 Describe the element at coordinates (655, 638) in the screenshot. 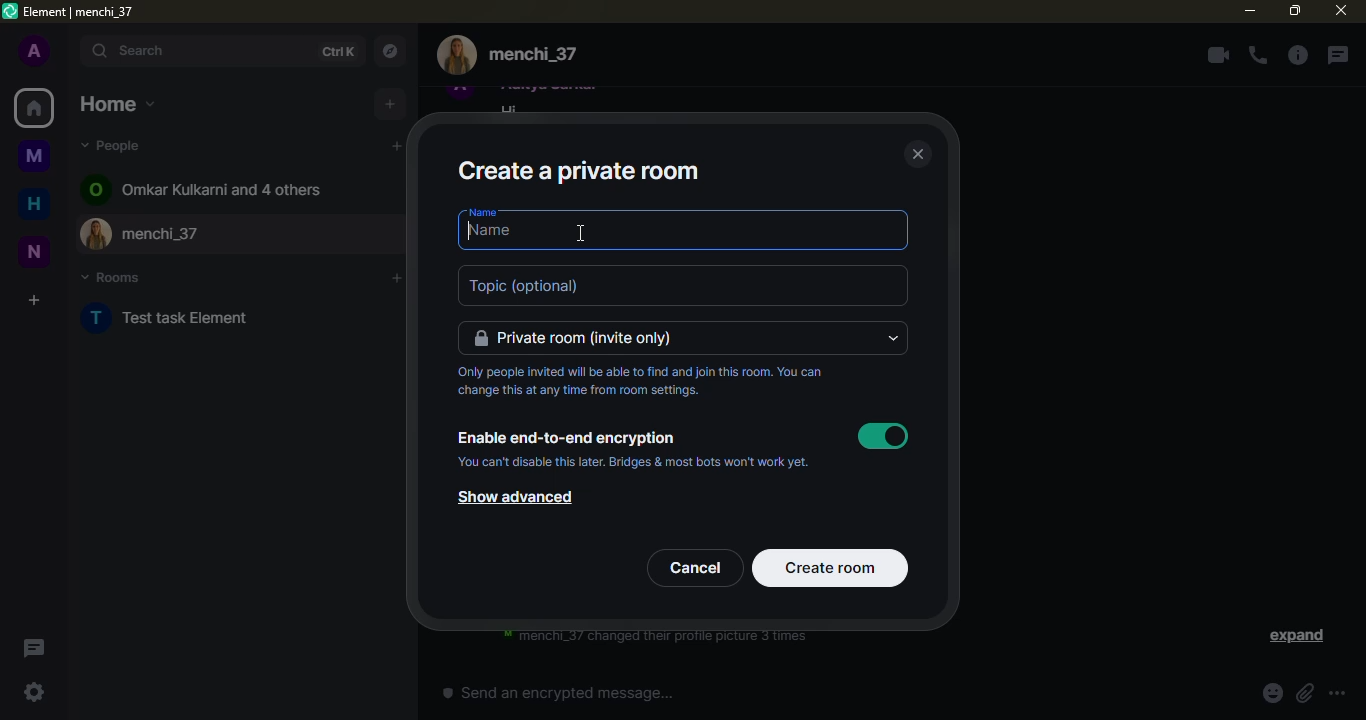

I see `menchi_37 changed their profile picture 3 times` at that location.